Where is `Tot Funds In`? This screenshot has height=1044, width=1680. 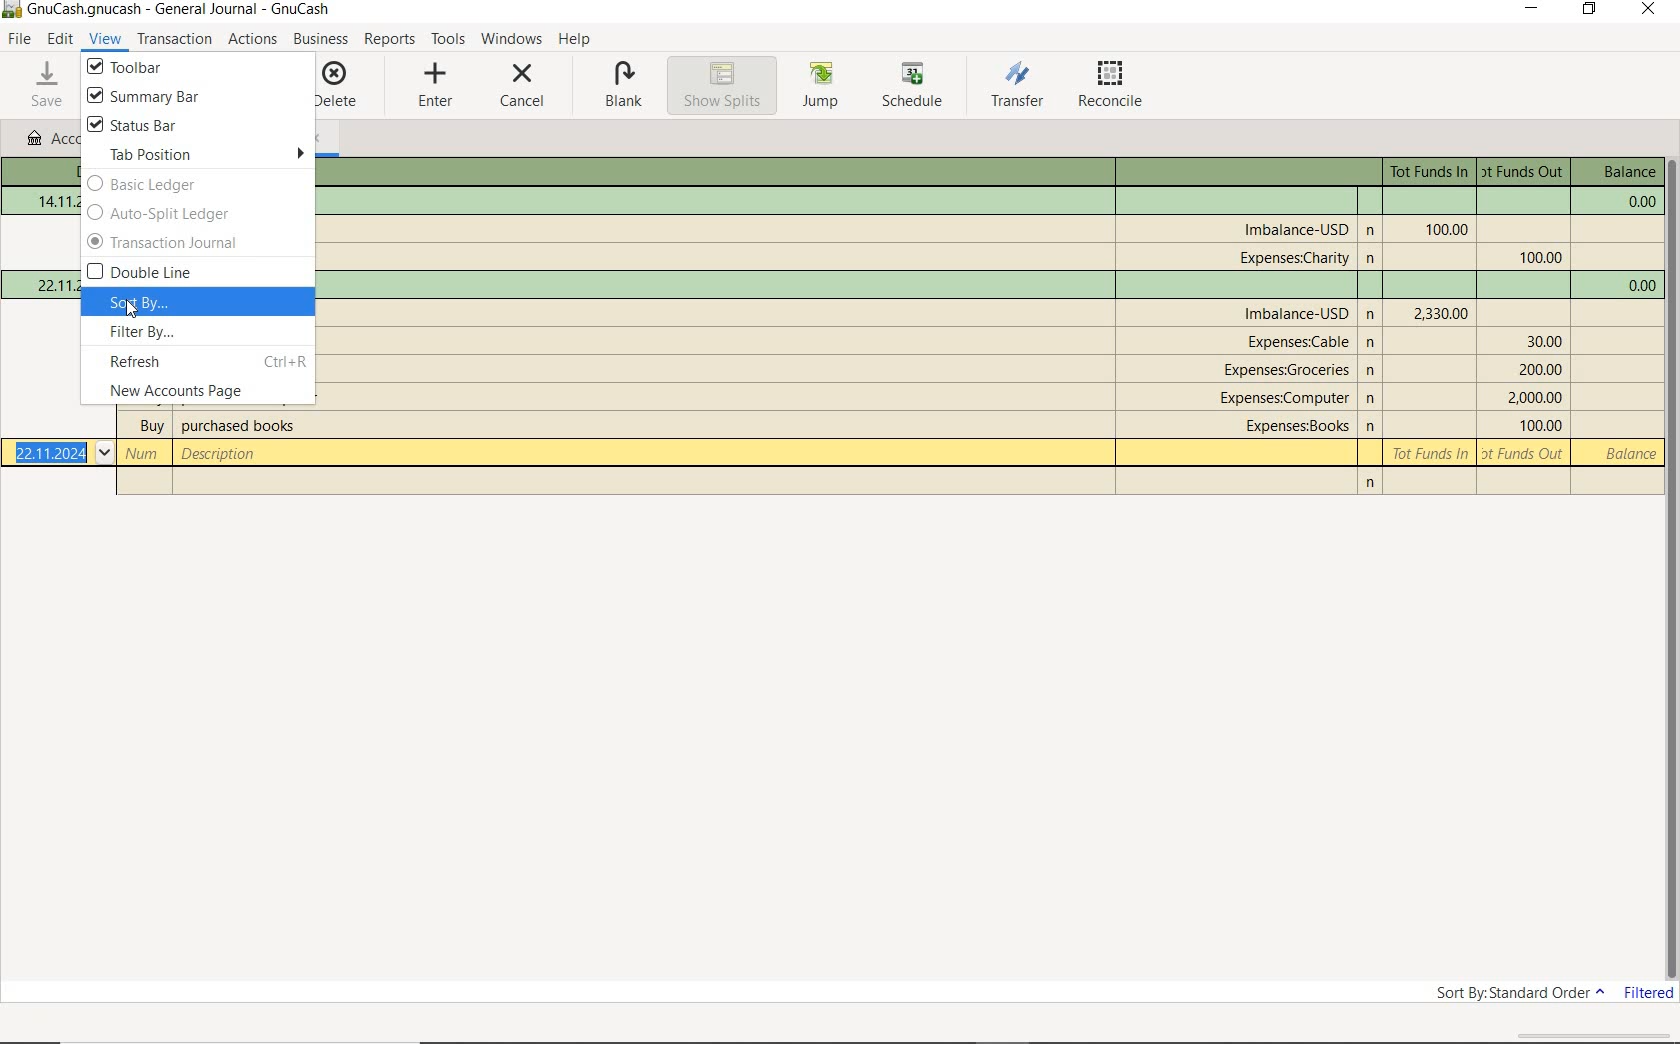 Tot Funds In is located at coordinates (1444, 229).